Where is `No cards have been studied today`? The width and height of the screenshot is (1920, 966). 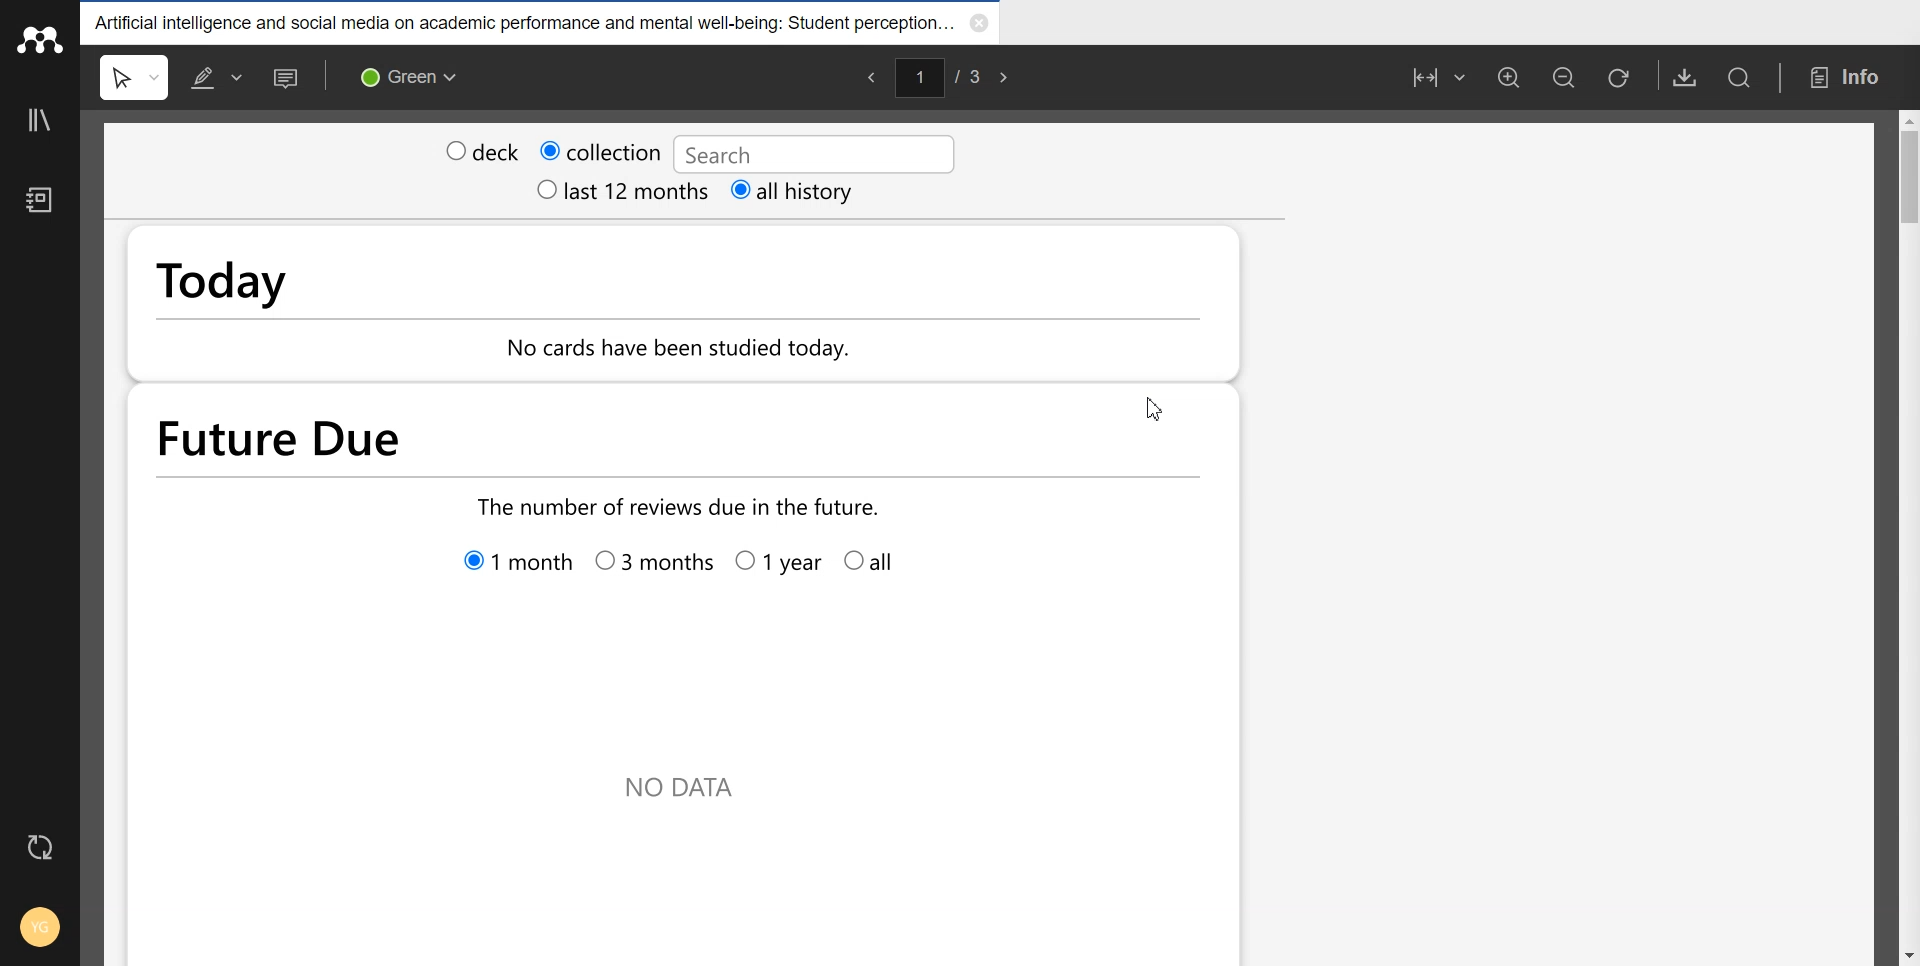 No cards have been studied today is located at coordinates (715, 352).